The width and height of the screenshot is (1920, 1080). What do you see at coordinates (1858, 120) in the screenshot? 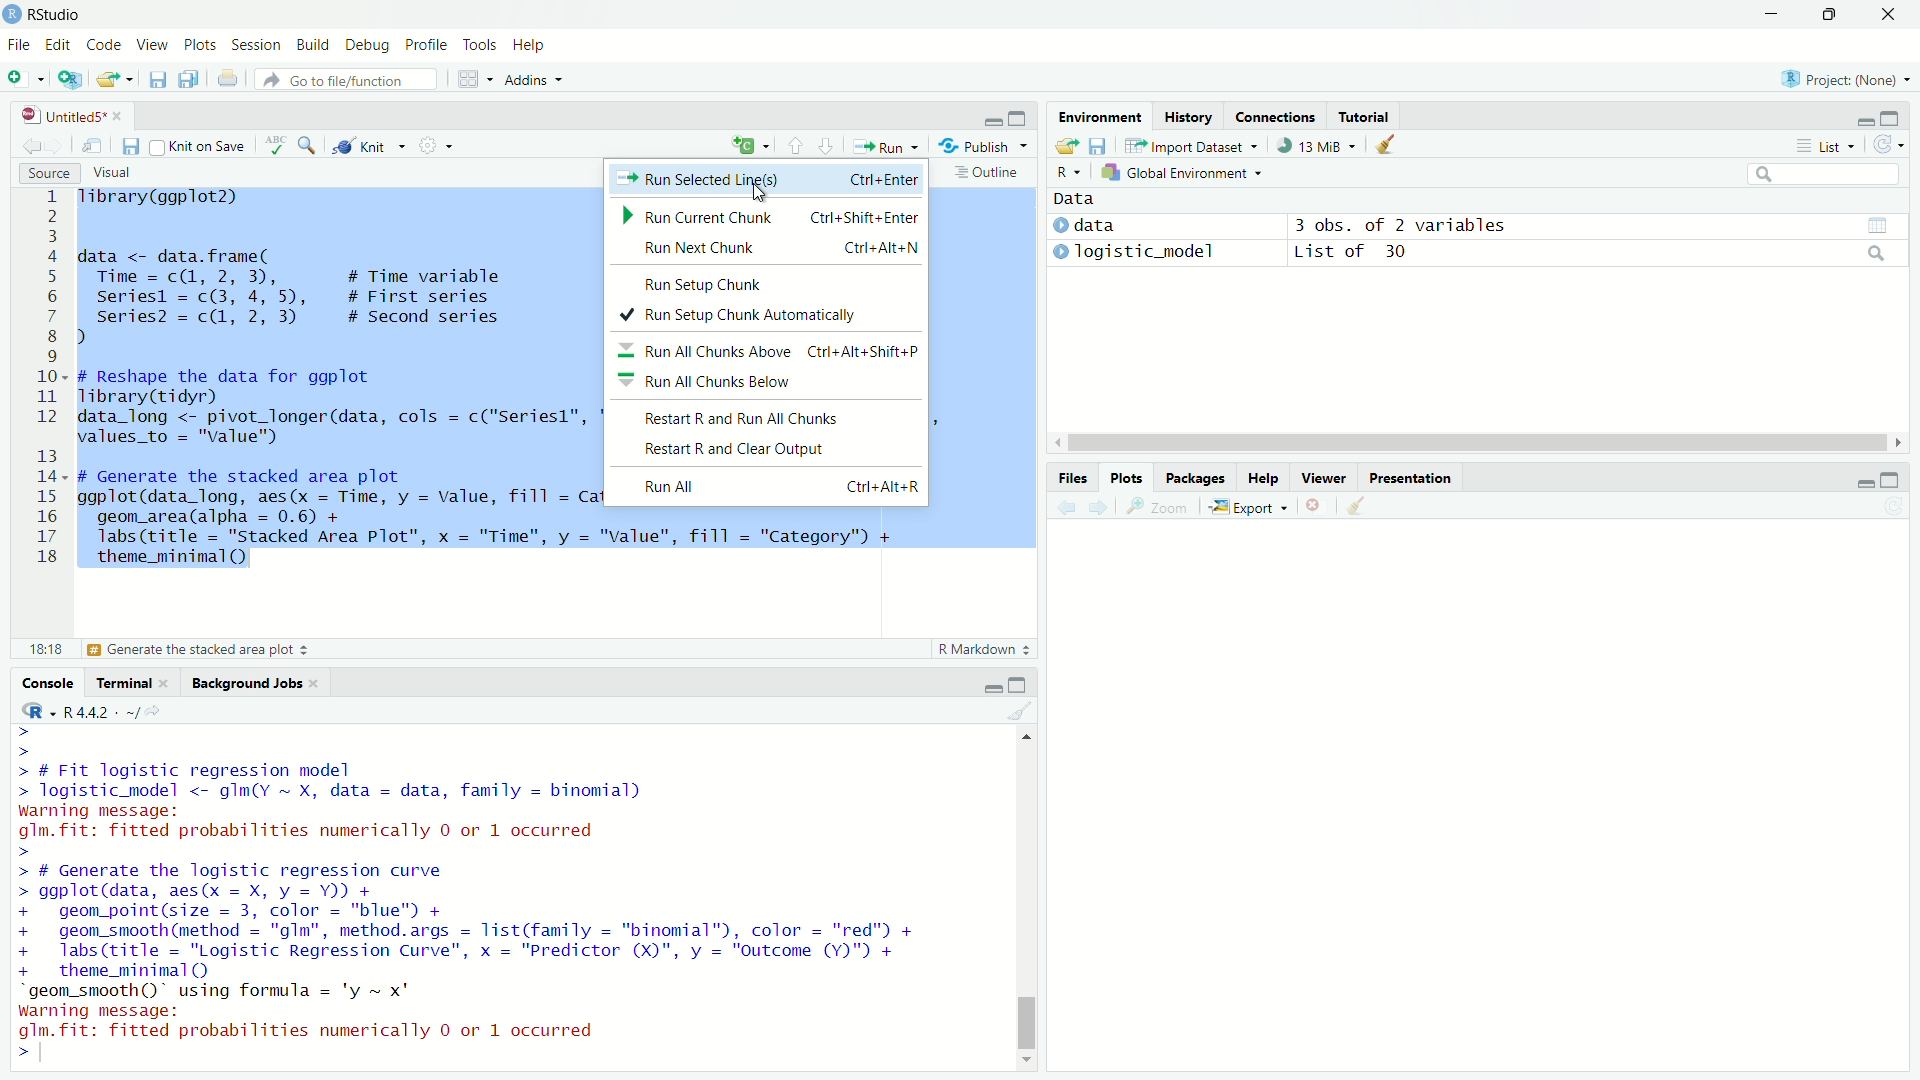
I see `minimise` at bounding box center [1858, 120].